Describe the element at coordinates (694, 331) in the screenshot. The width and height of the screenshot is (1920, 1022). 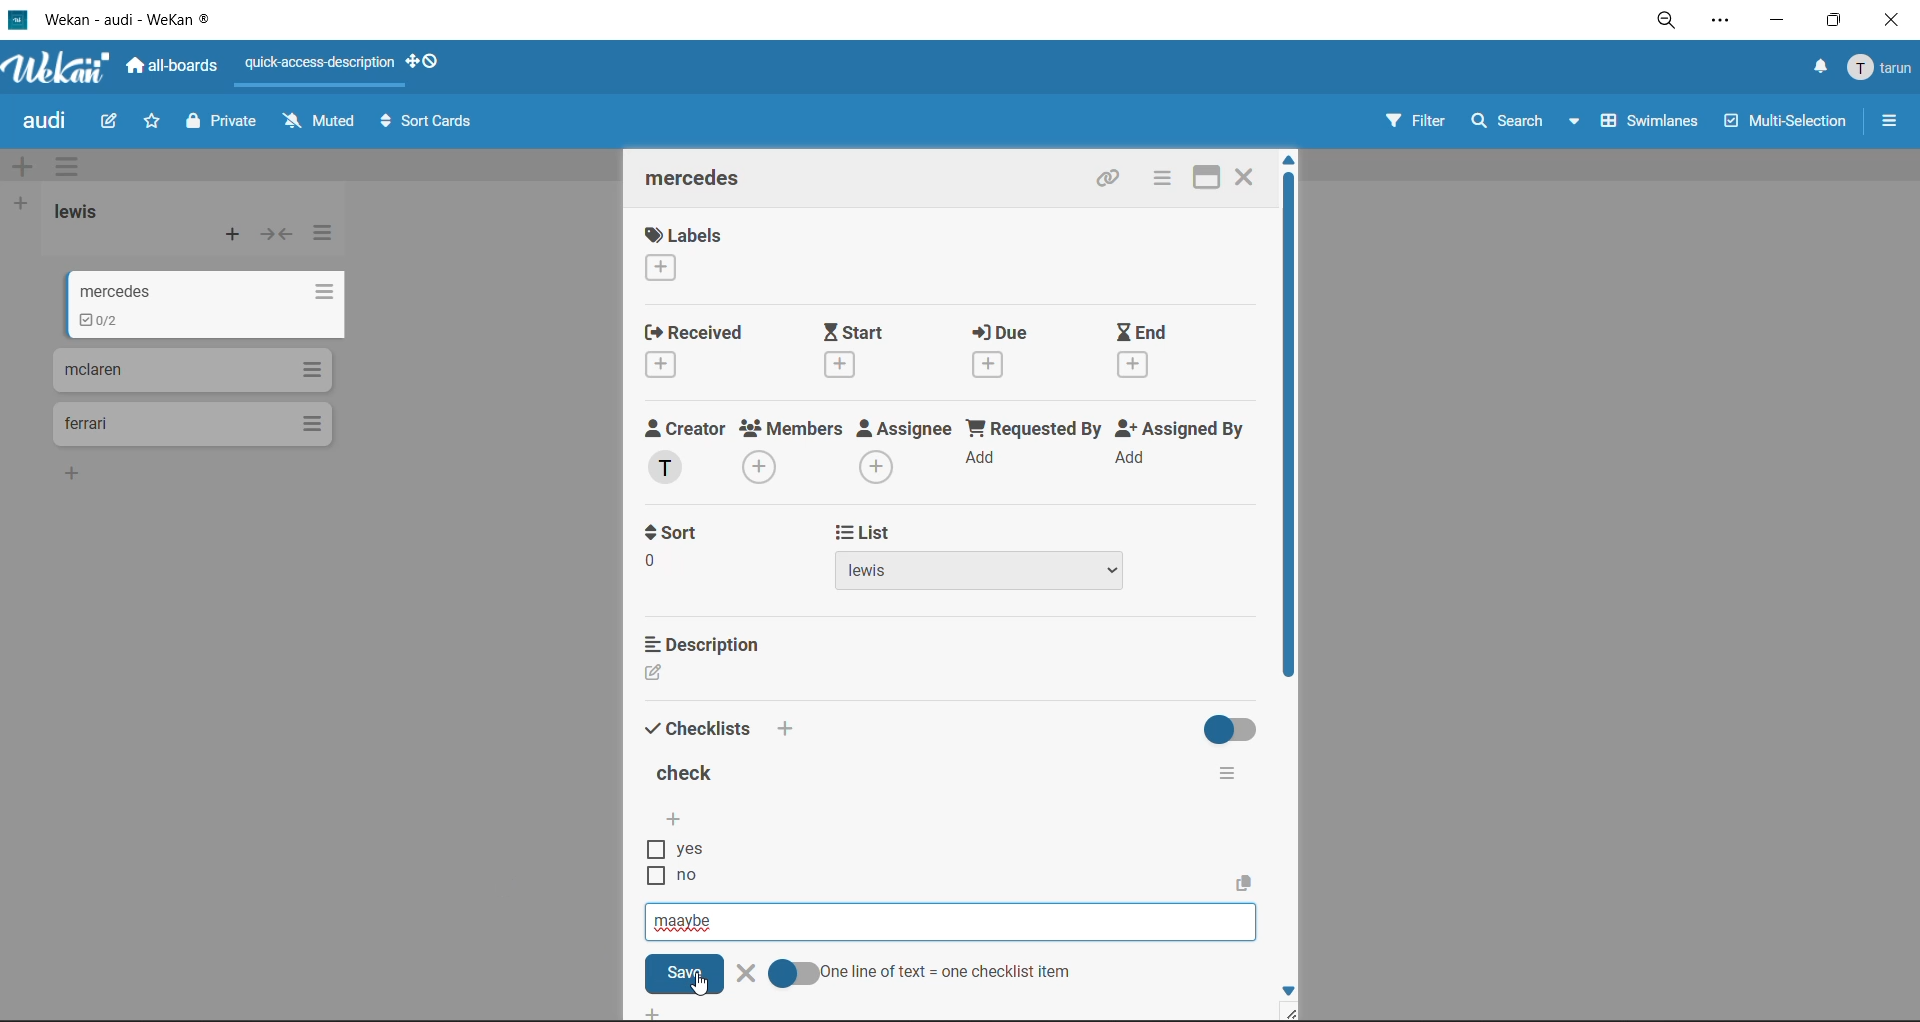
I see `recieved` at that location.